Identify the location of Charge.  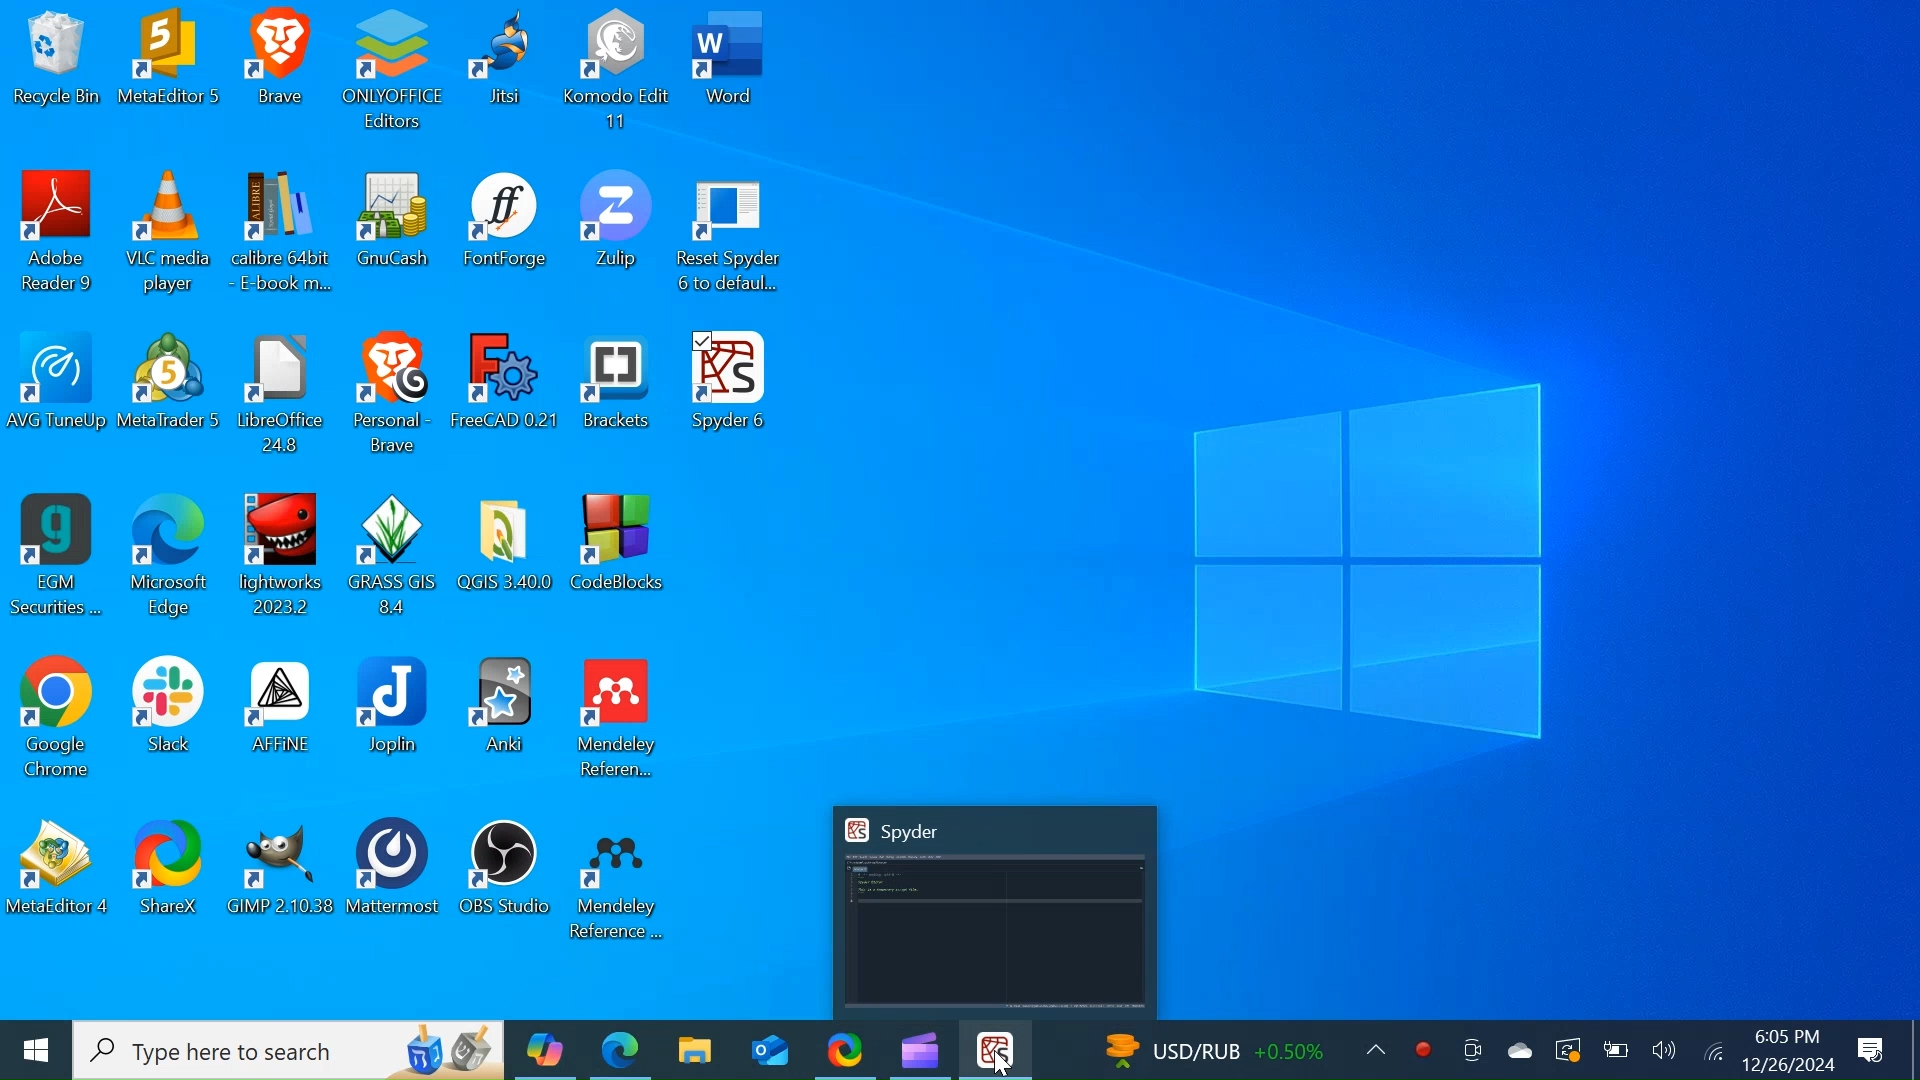
(1615, 1050).